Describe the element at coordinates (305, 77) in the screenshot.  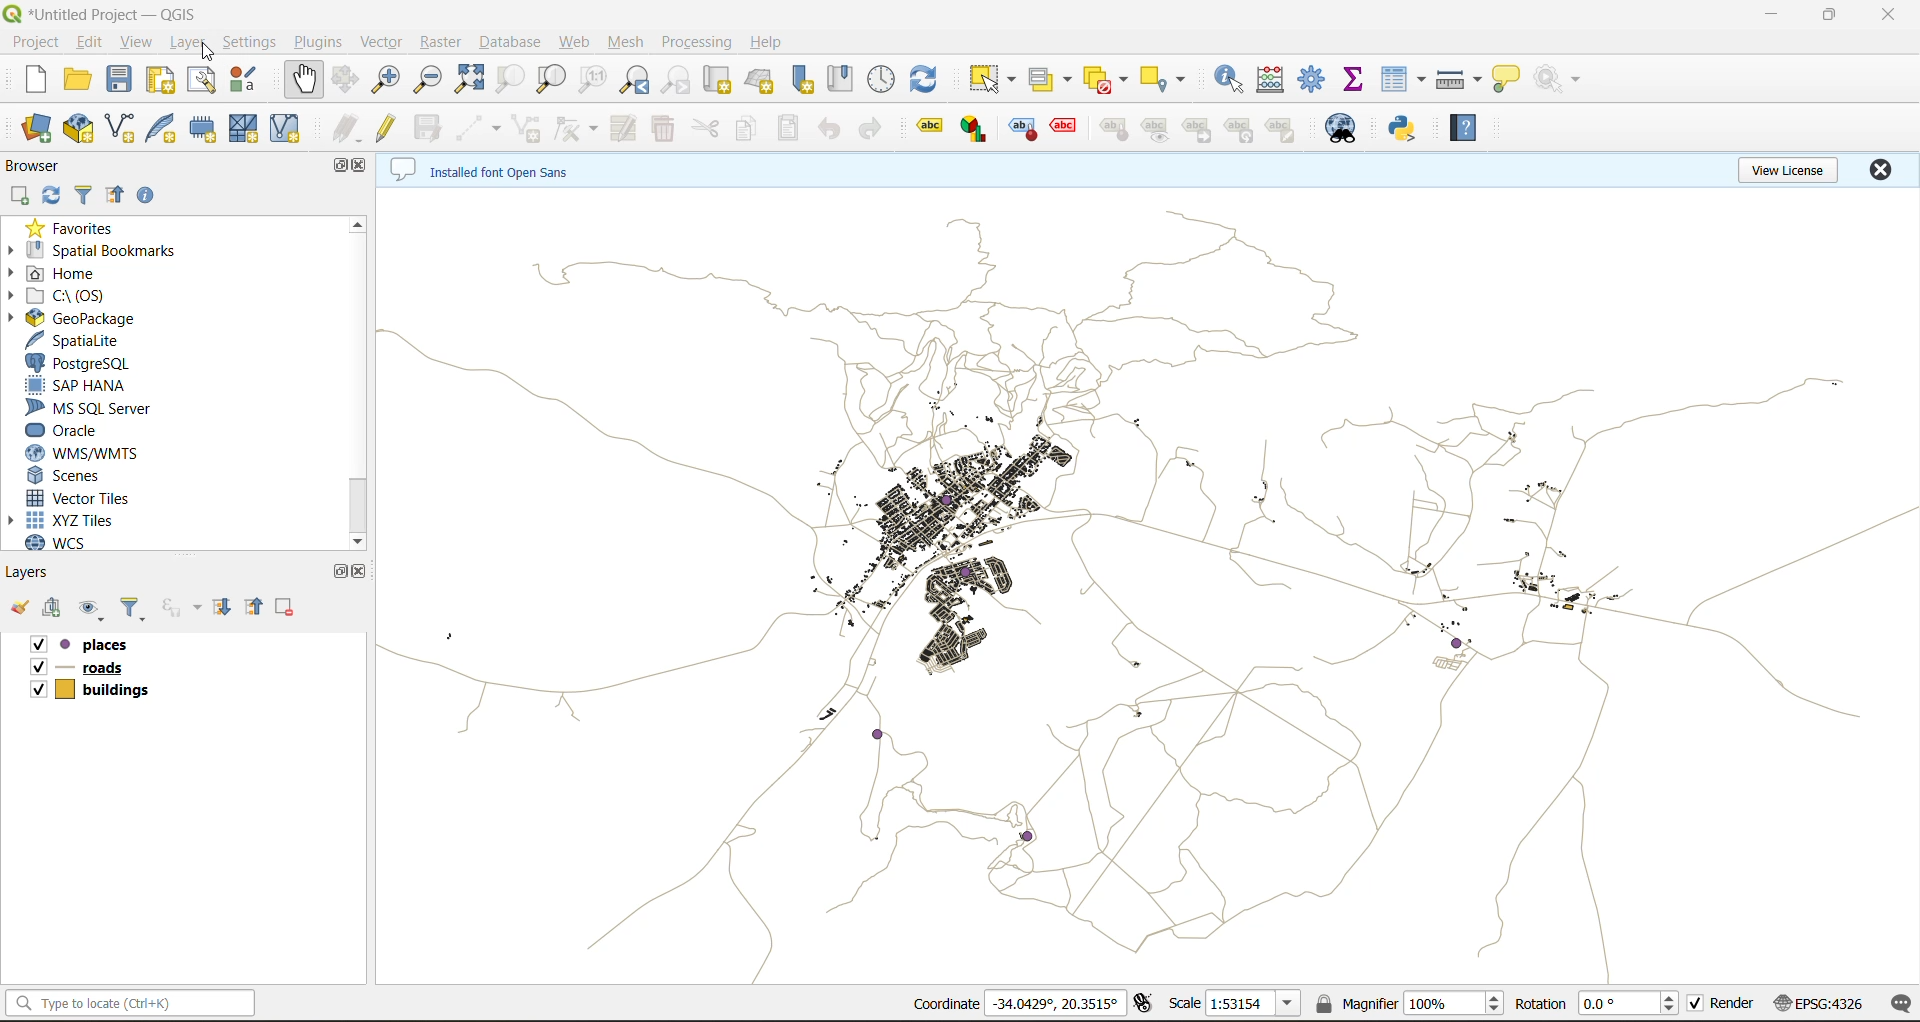
I see `pan map` at that location.